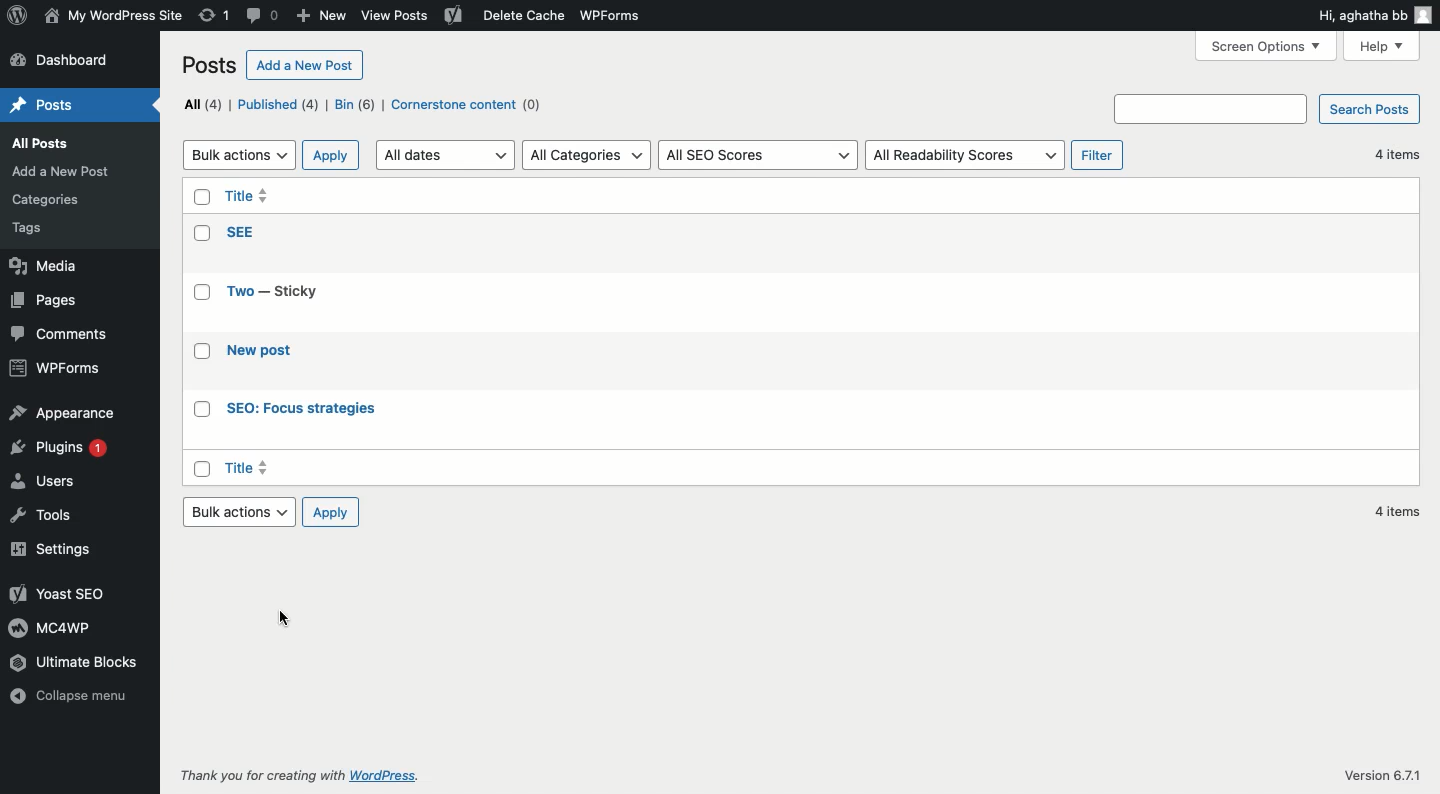  I want to click on categories, so click(53, 196).